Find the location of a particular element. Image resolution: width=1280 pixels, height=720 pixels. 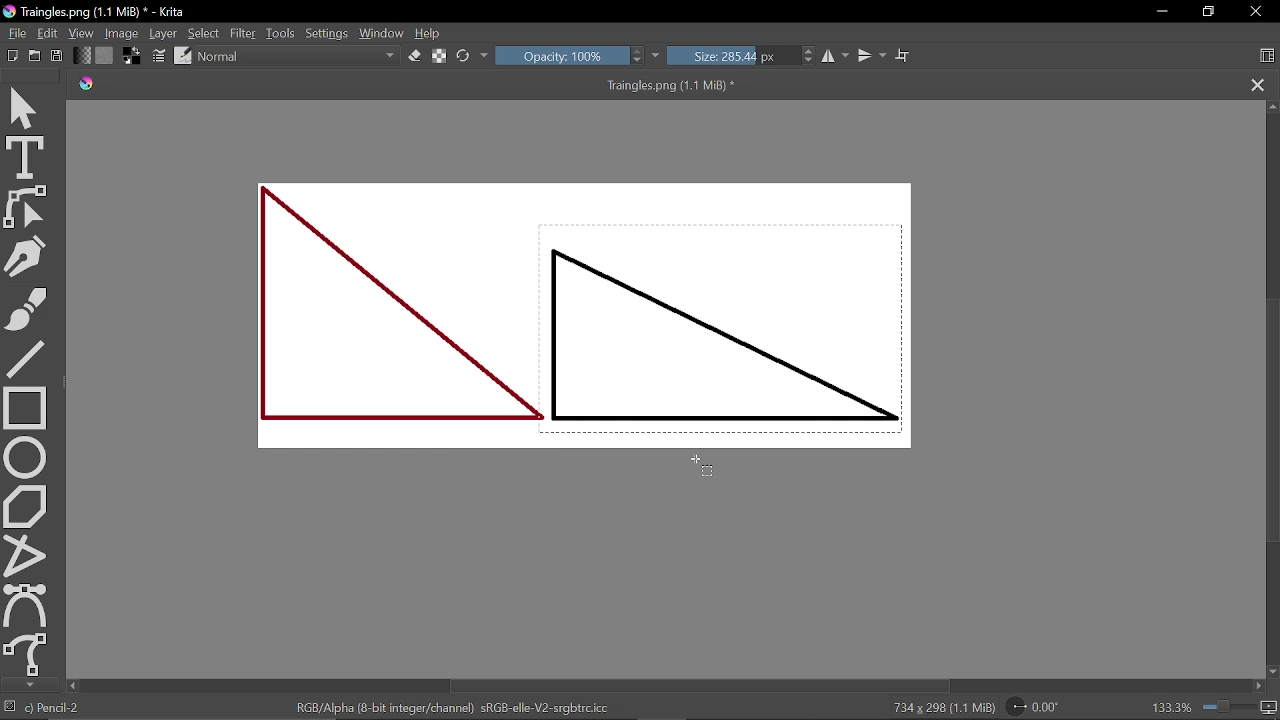

Traingles.png (1.1 MiB) * is located at coordinates (433, 85).